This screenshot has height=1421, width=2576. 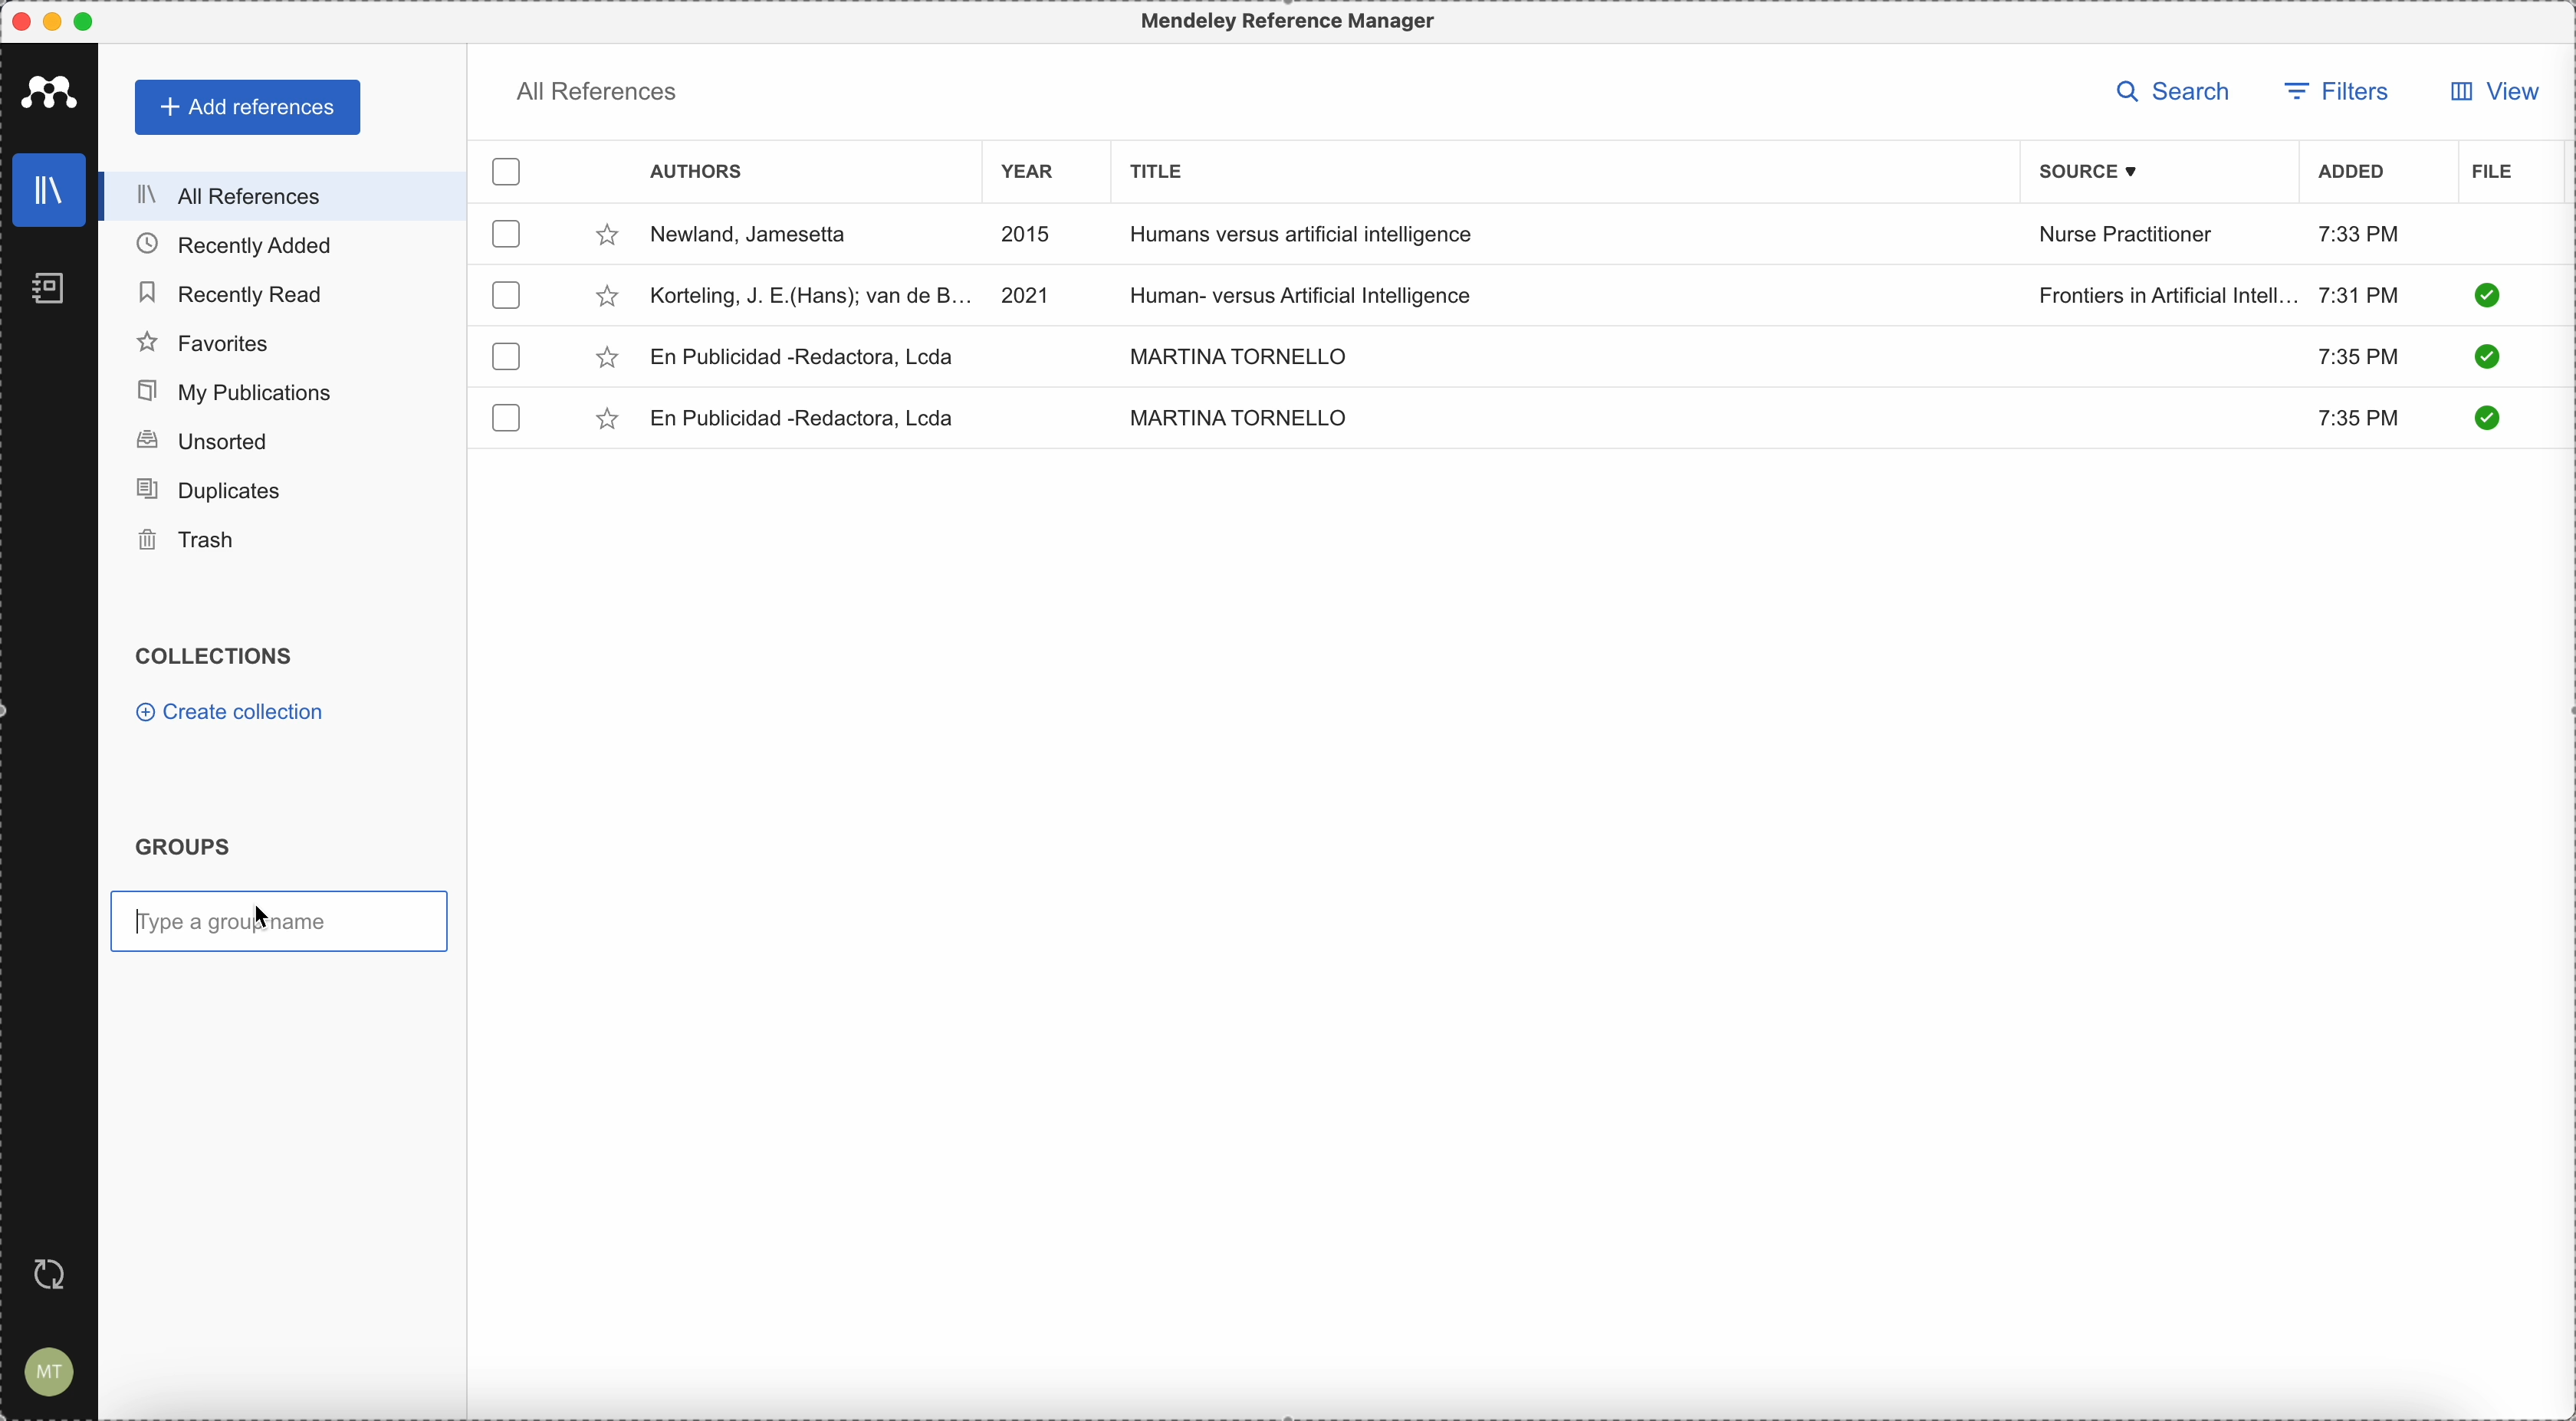 What do you see at coordinates (2103, 171) in the screenshot?
I see `source` at bounding box center [2103, 171].